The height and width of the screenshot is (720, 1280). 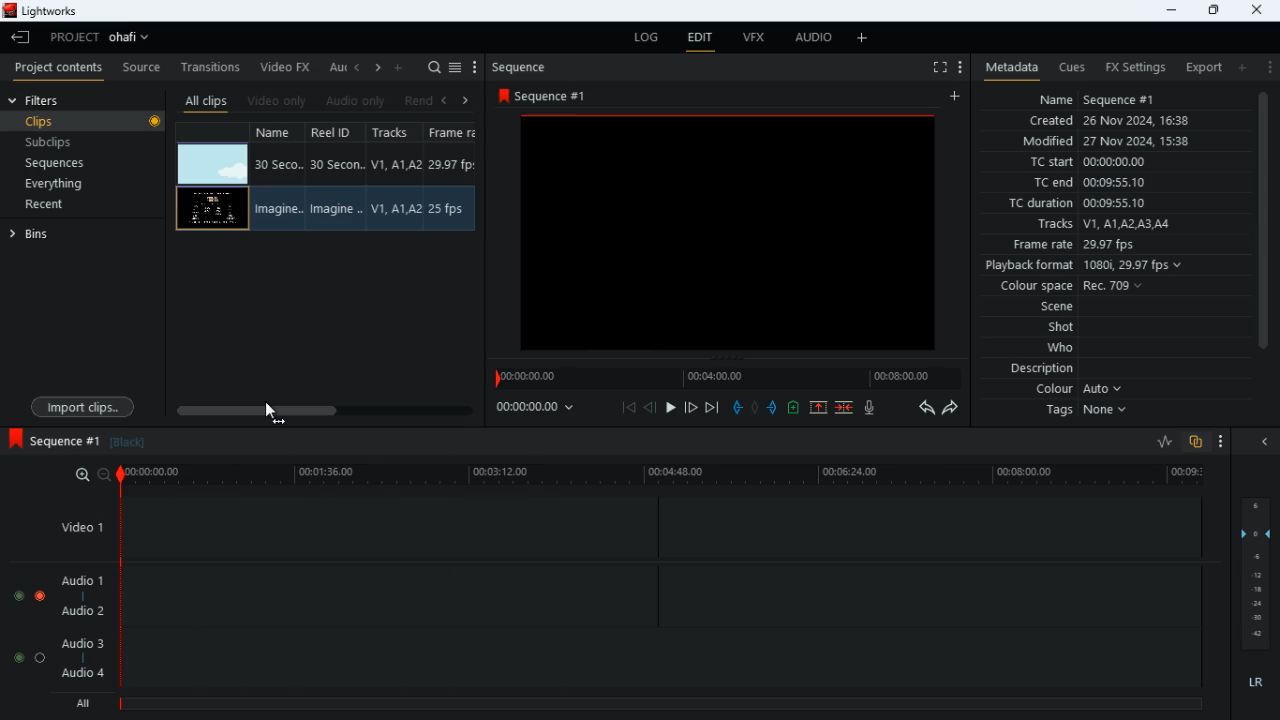 I want to click on close page, so click(x=1257, y=14).